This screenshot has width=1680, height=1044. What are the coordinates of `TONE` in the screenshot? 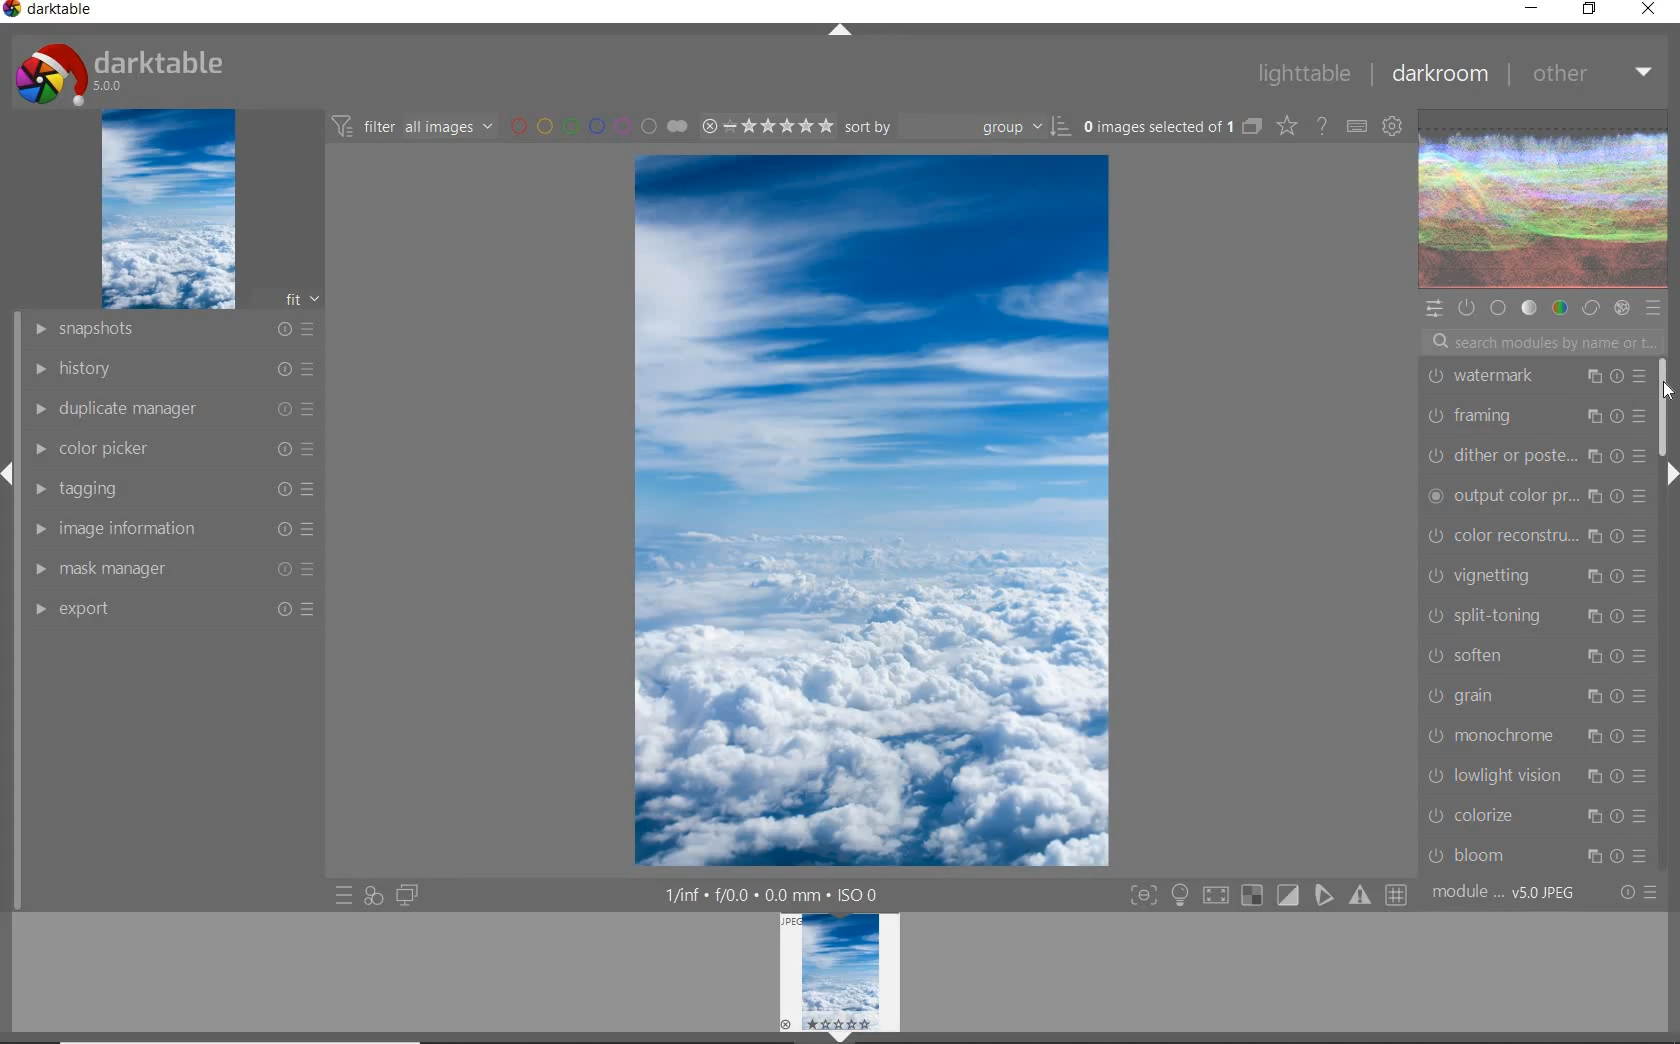 It's located at (1529, 310).